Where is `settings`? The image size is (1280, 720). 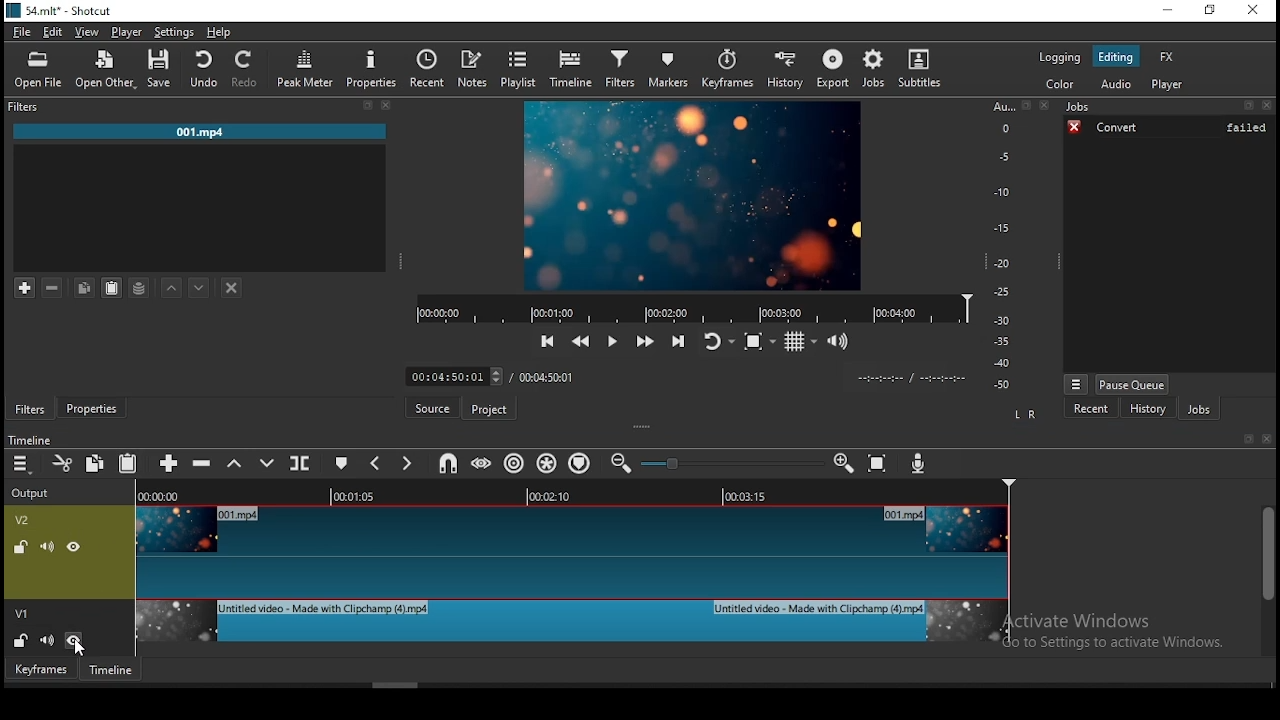
settings is located at coordinates (175, 32).